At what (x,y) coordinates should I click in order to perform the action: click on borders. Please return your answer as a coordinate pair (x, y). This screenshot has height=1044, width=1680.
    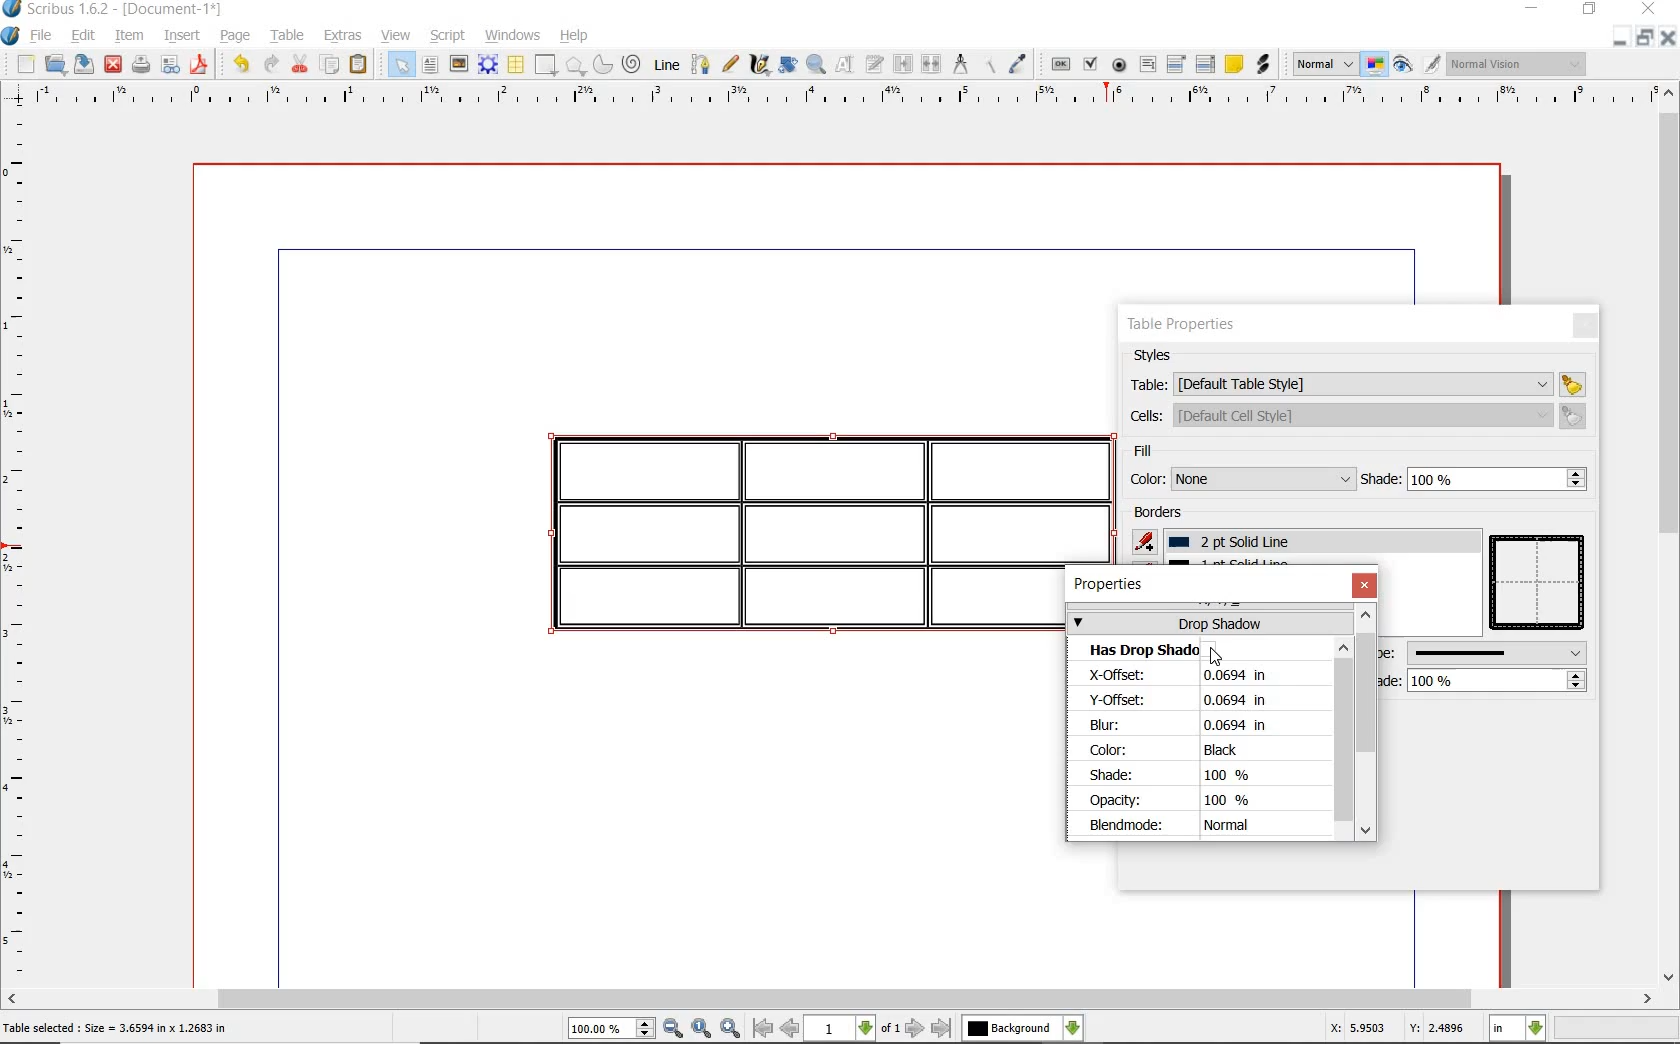
    Looking at the image, I should click on (1162, 514).